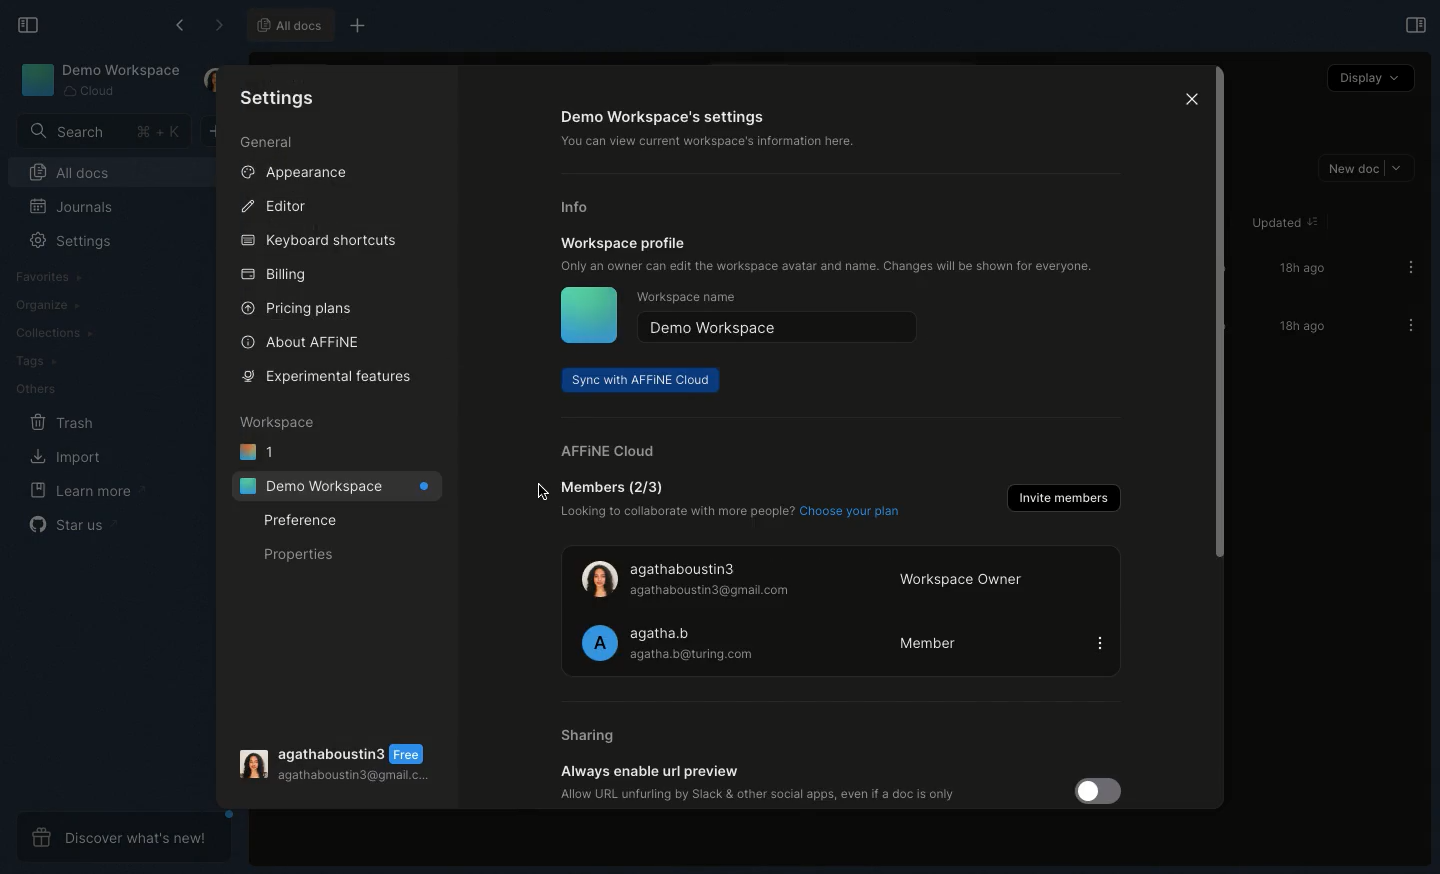 This screenshot has height=874, width=1440. I want to click on Journals, so click(64, 207).